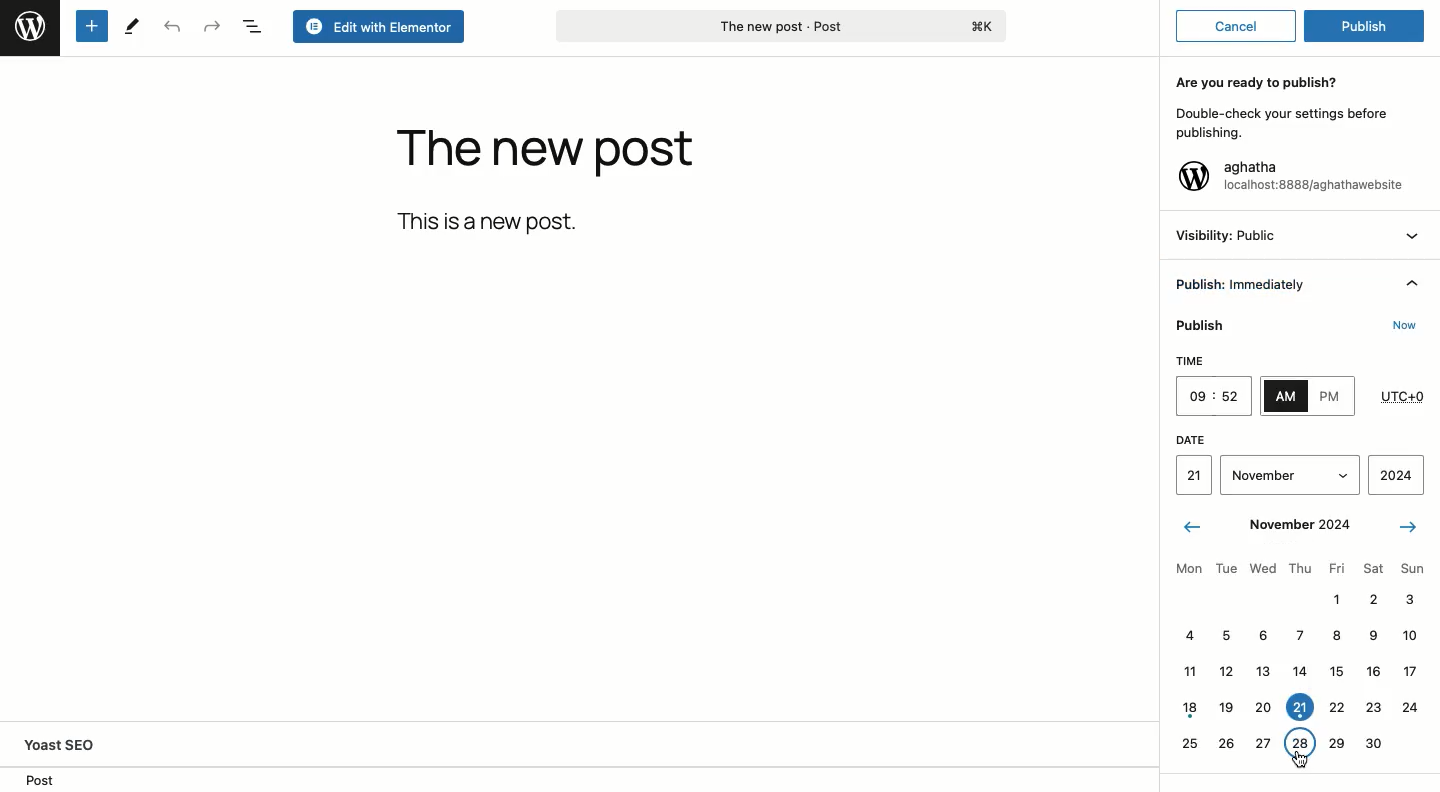 This screenshot has width=1440, height=792. Describe the element at coordinates (1189, 634) in the screenshot. I see `4` at that location.